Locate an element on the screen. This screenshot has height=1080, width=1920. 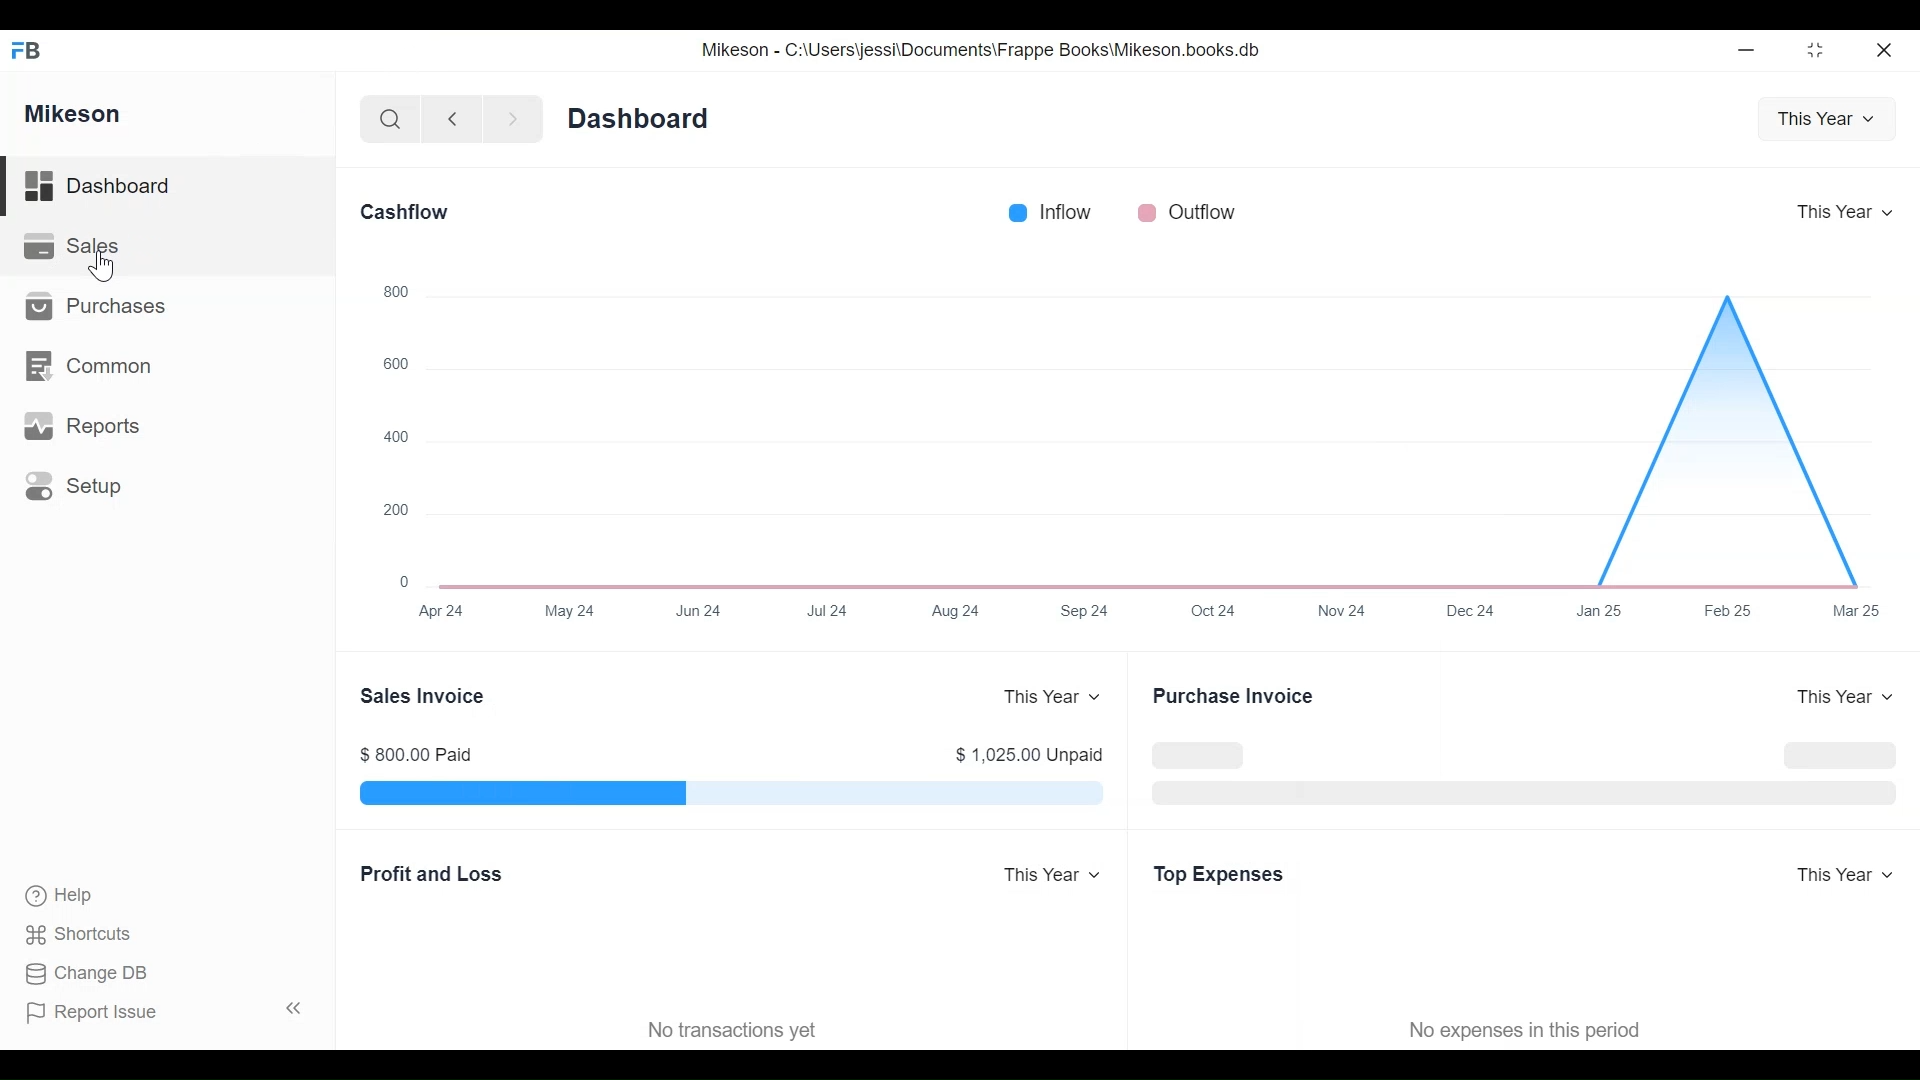
Reports is located at coordinates (88, 427).